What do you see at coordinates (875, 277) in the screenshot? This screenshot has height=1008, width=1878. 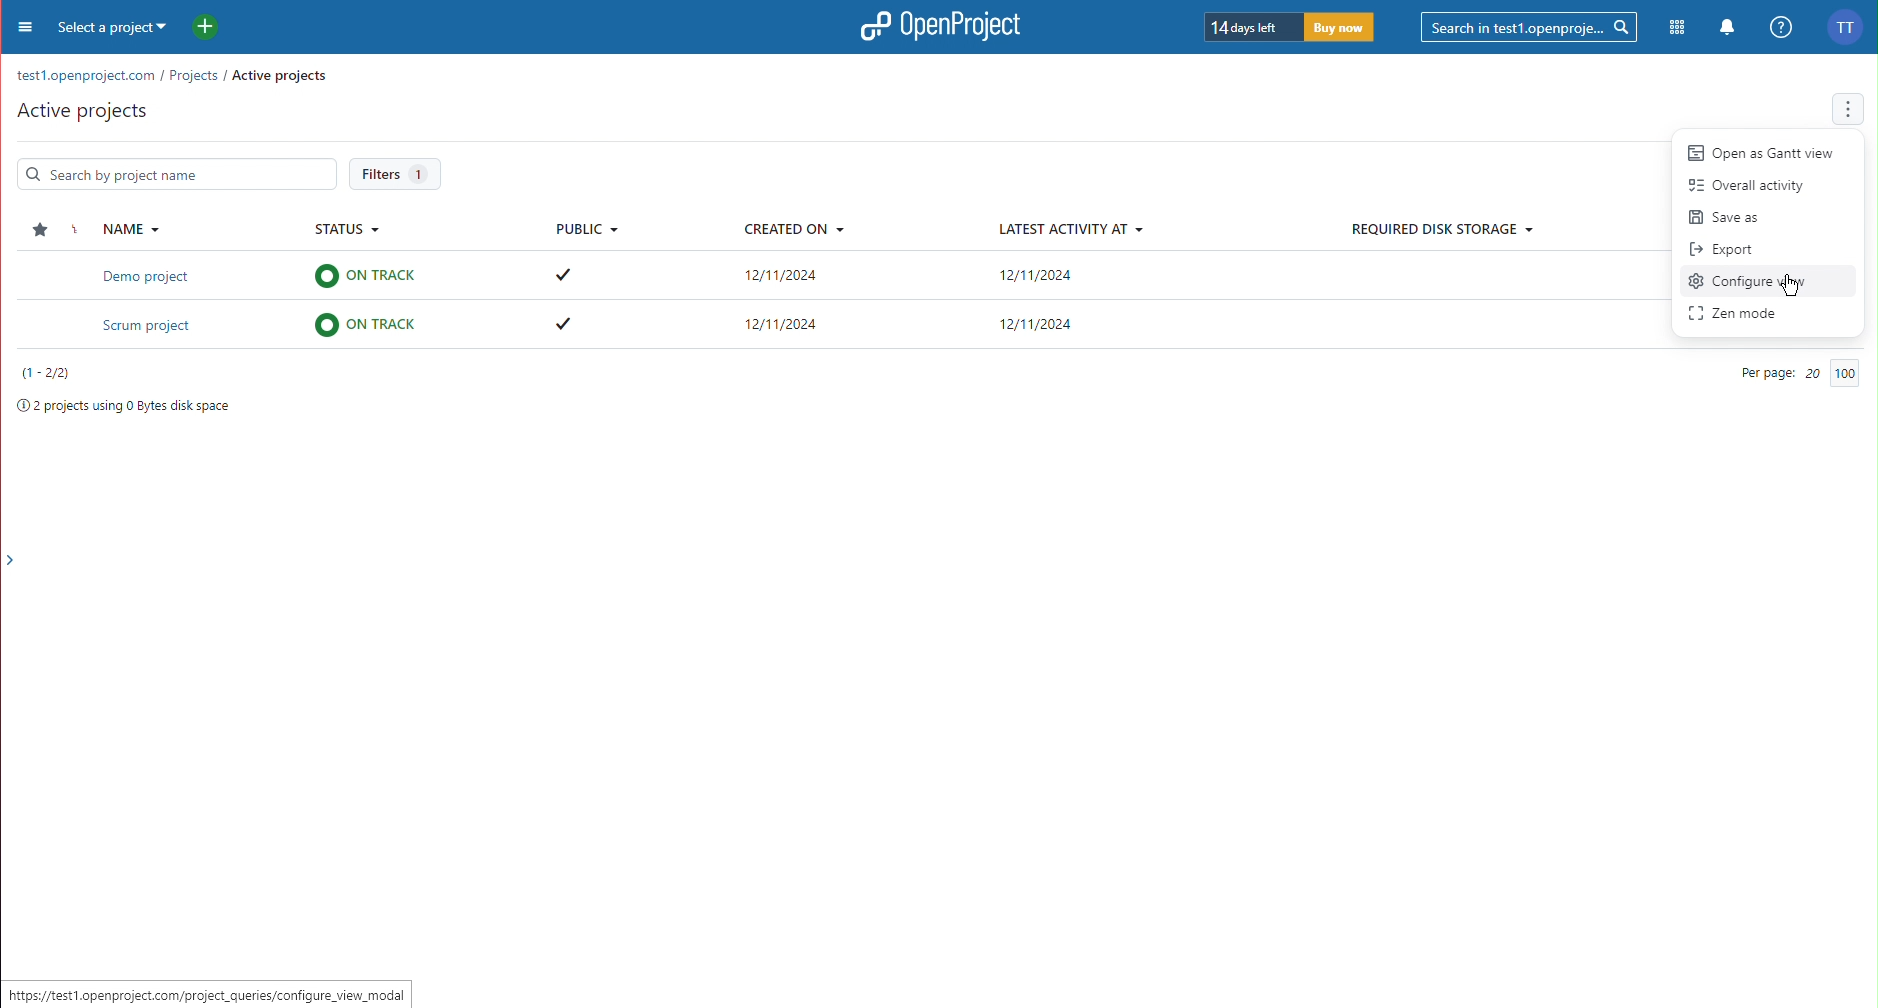 I see `Demo project` at bounding box center [875, 277].